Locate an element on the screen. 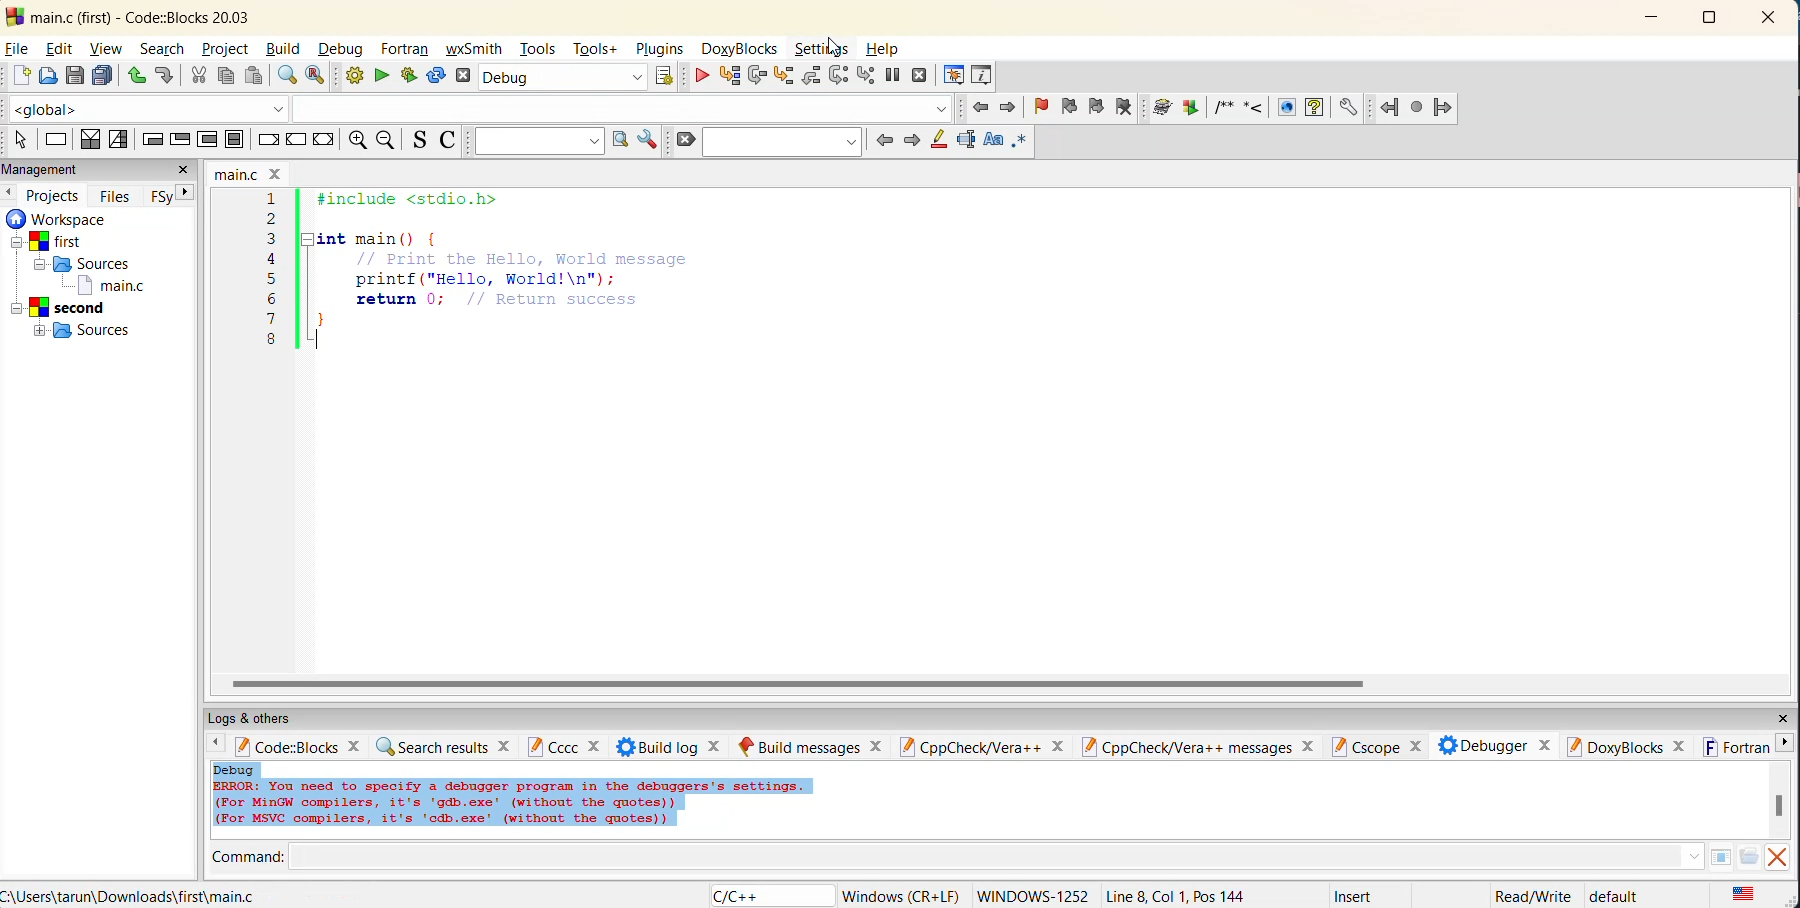  minimize is located at coordinates (1653, 20).